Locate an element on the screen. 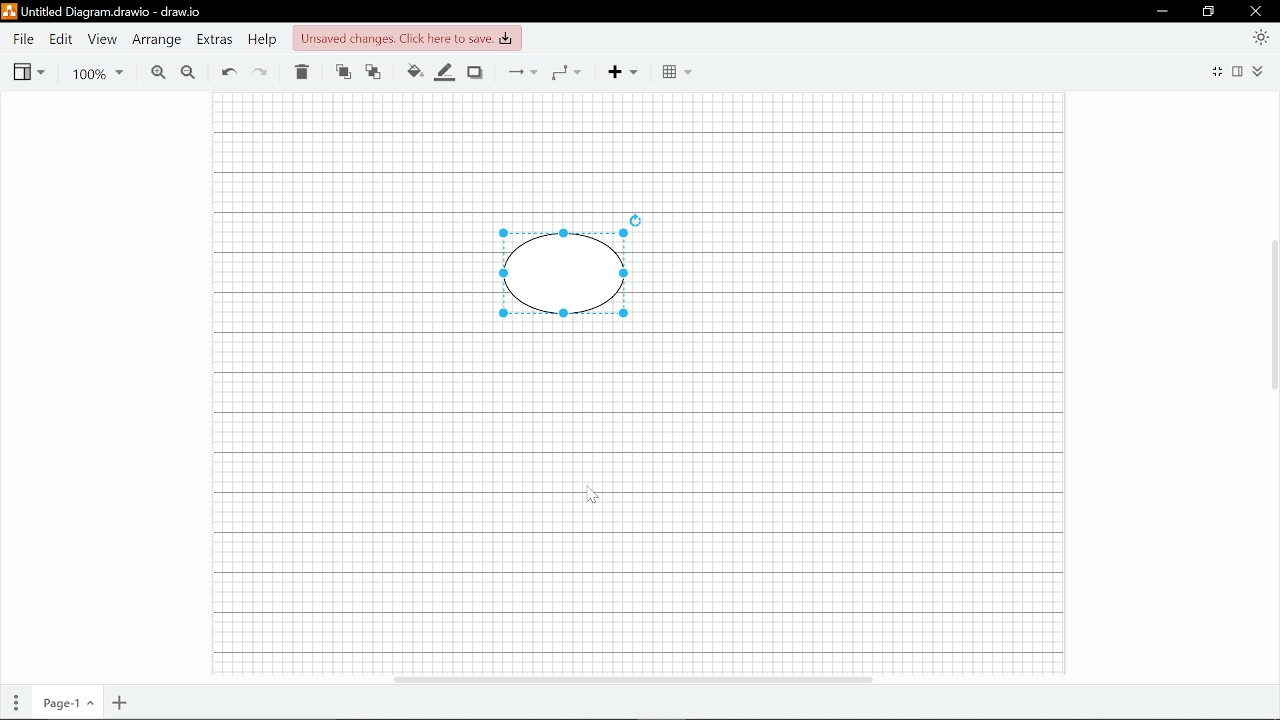 This screenshot has height=720, width=1280. To front is located at coordinates (343, 73).